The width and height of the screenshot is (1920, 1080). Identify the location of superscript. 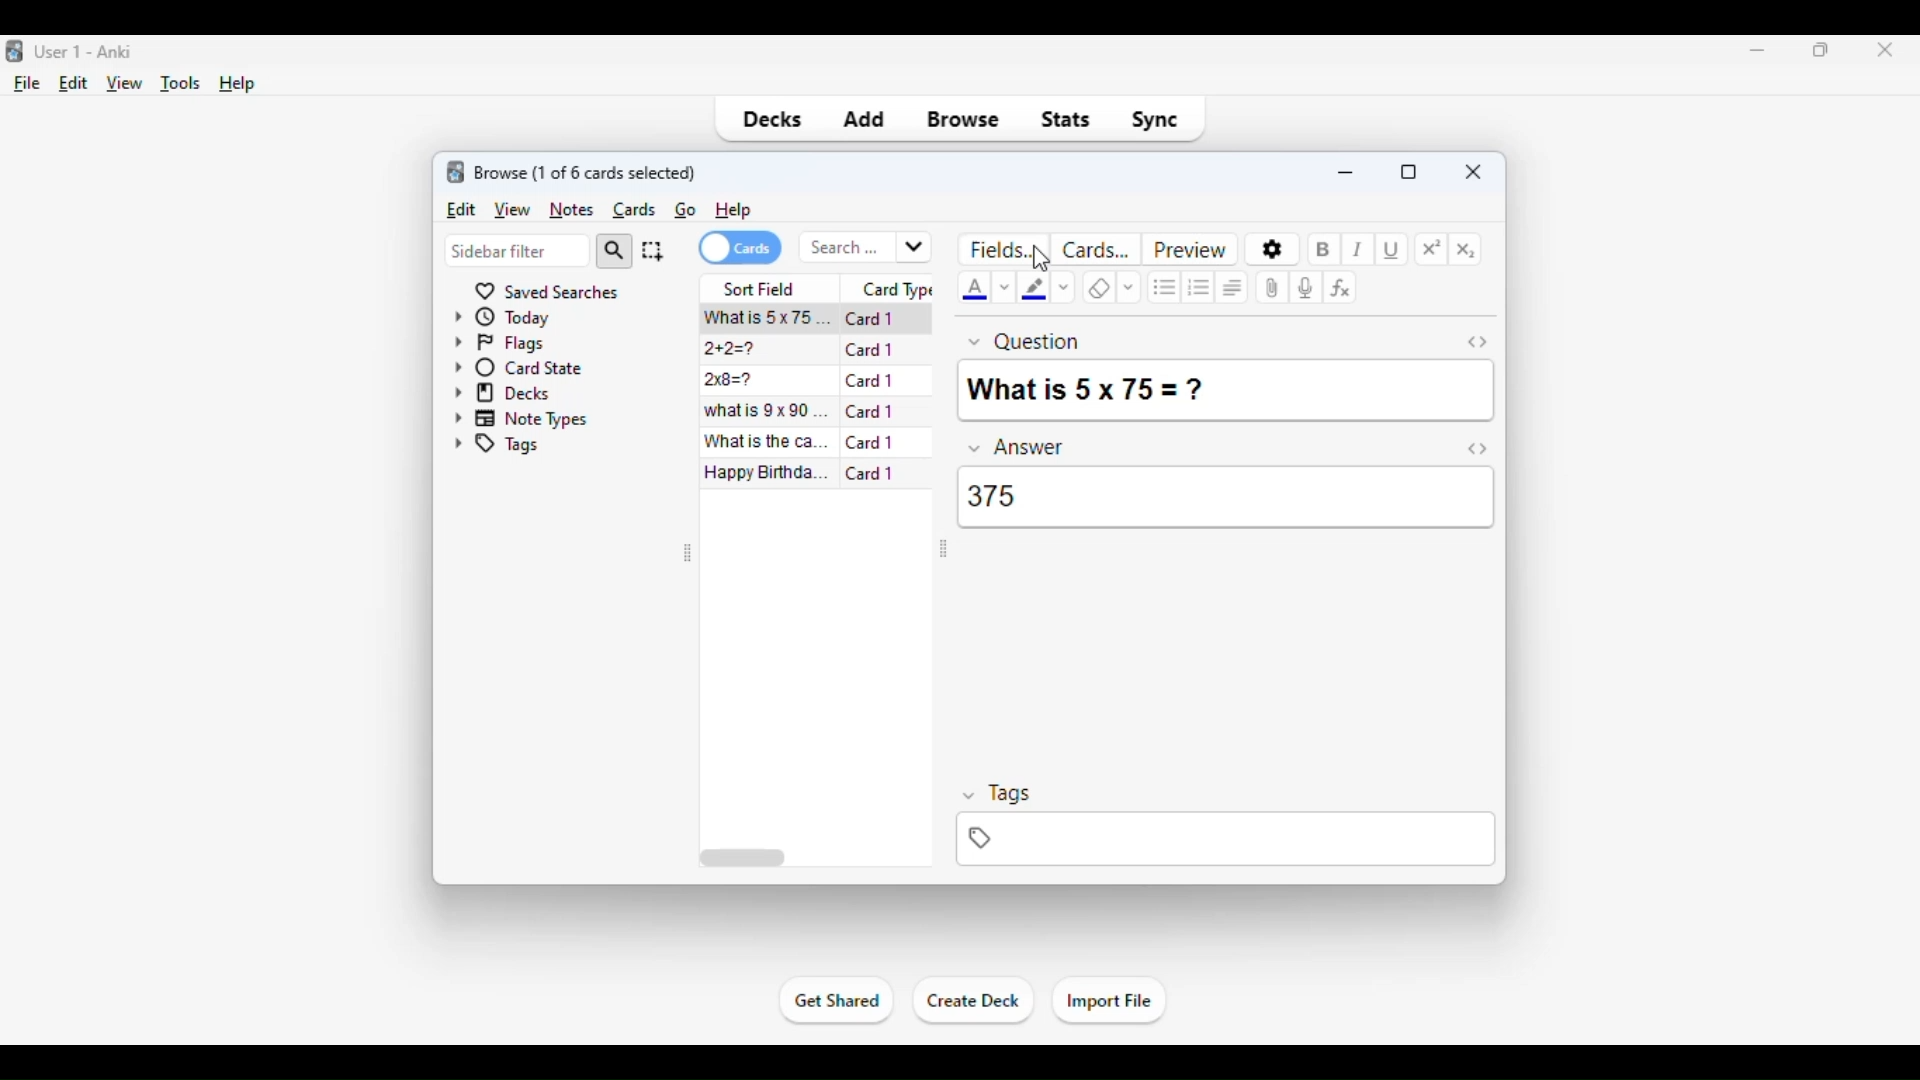
(1432, 249).